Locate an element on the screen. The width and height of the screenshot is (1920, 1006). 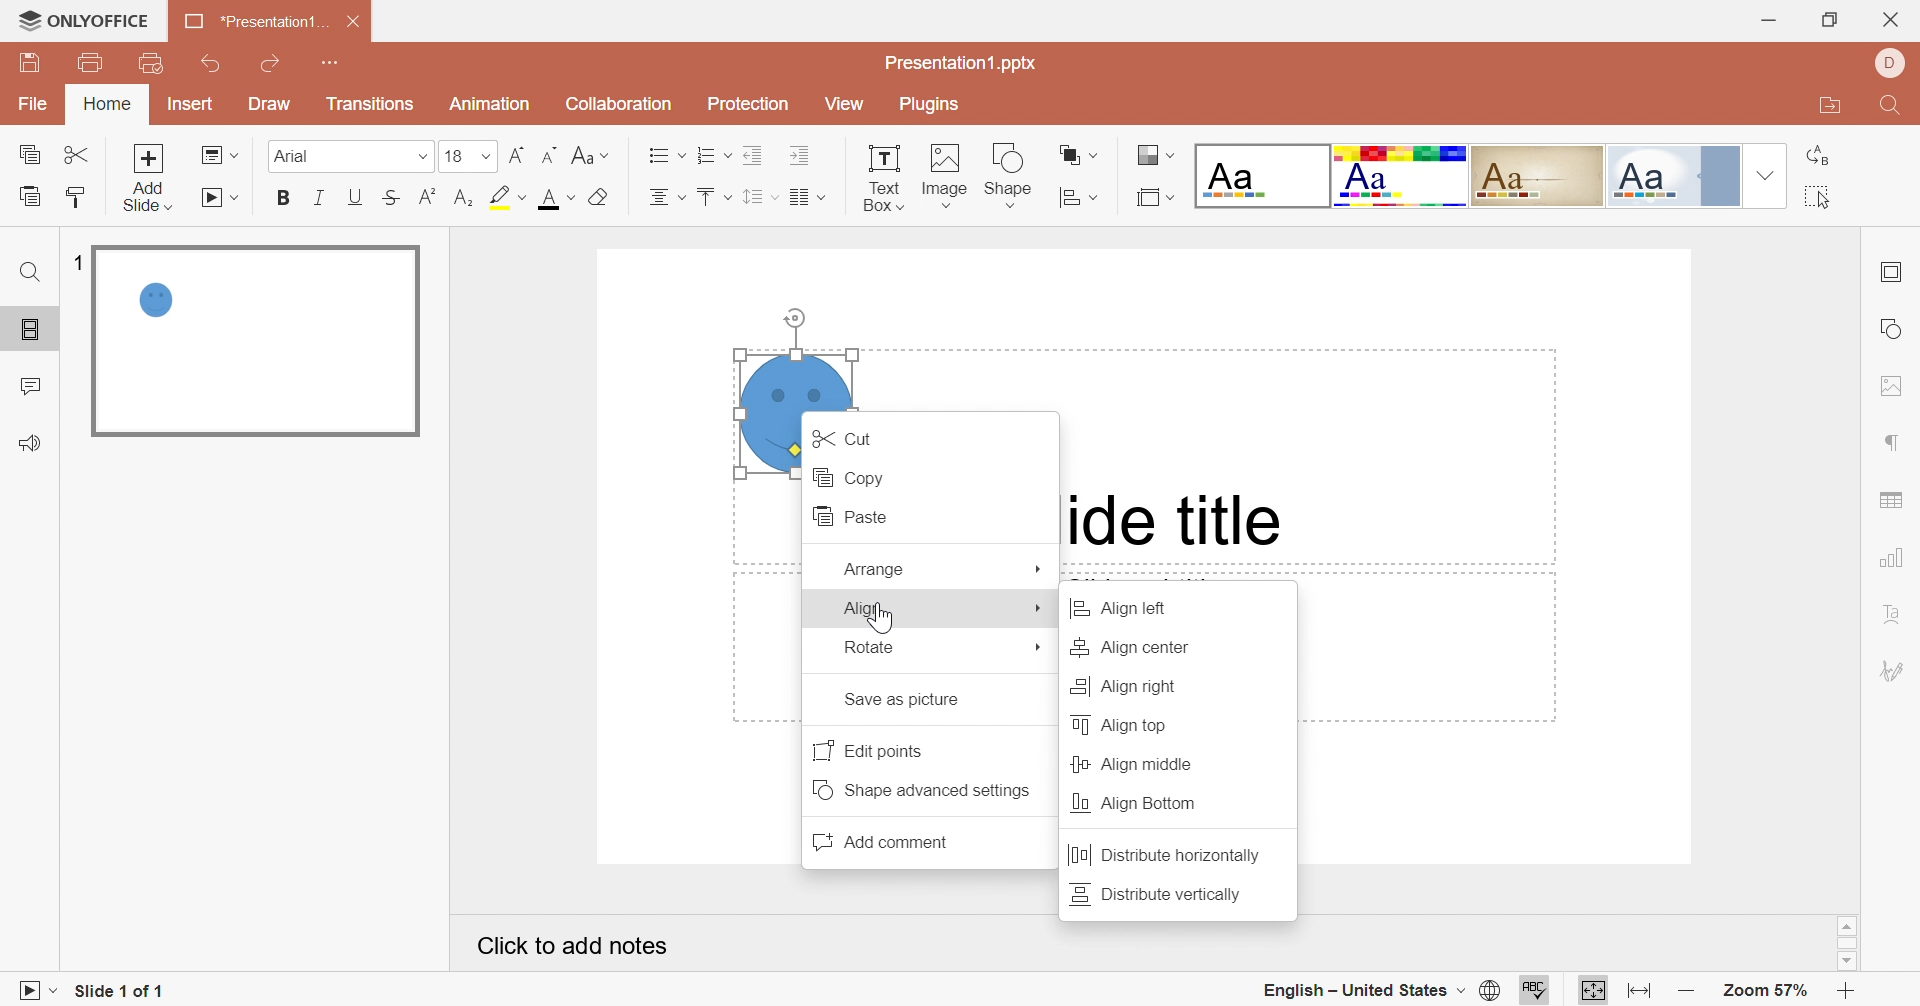
Insert columns is located at coordinates (808, 197).